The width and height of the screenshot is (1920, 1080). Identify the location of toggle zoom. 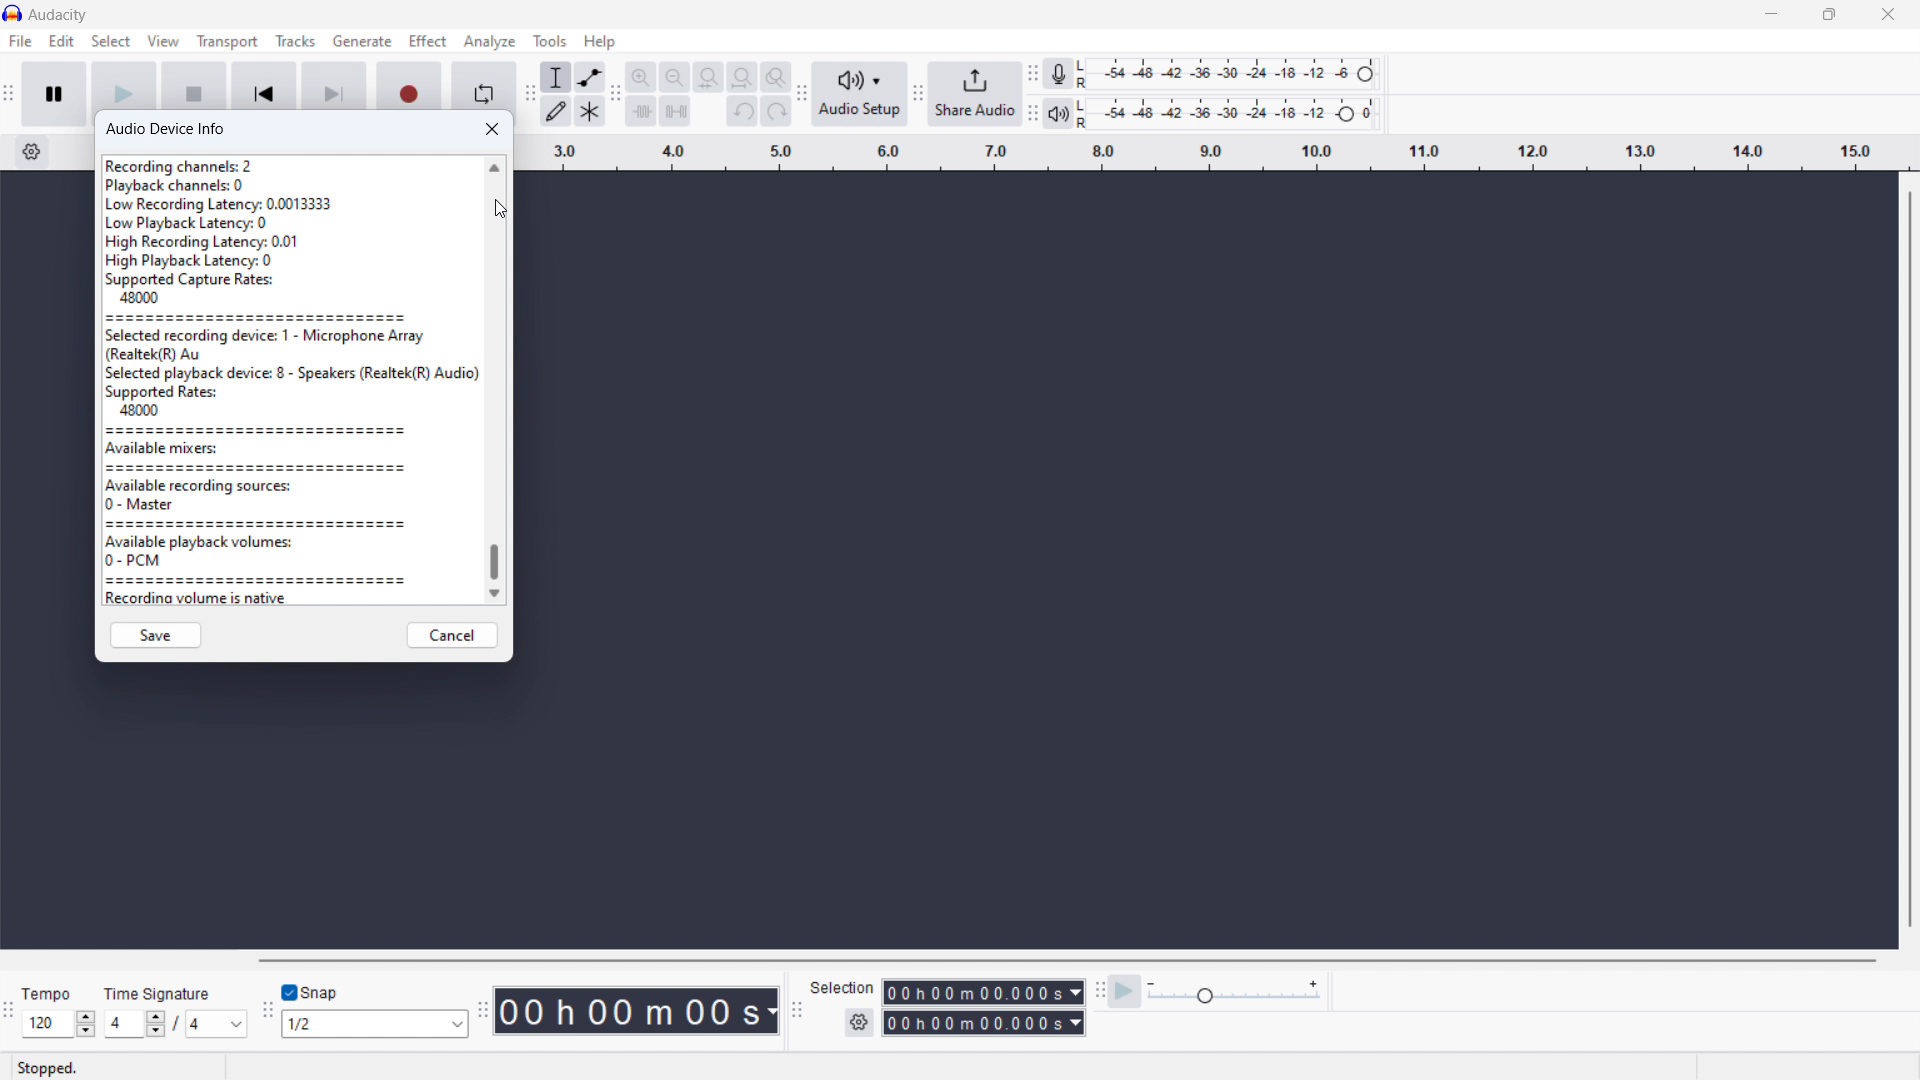
(776, 77).